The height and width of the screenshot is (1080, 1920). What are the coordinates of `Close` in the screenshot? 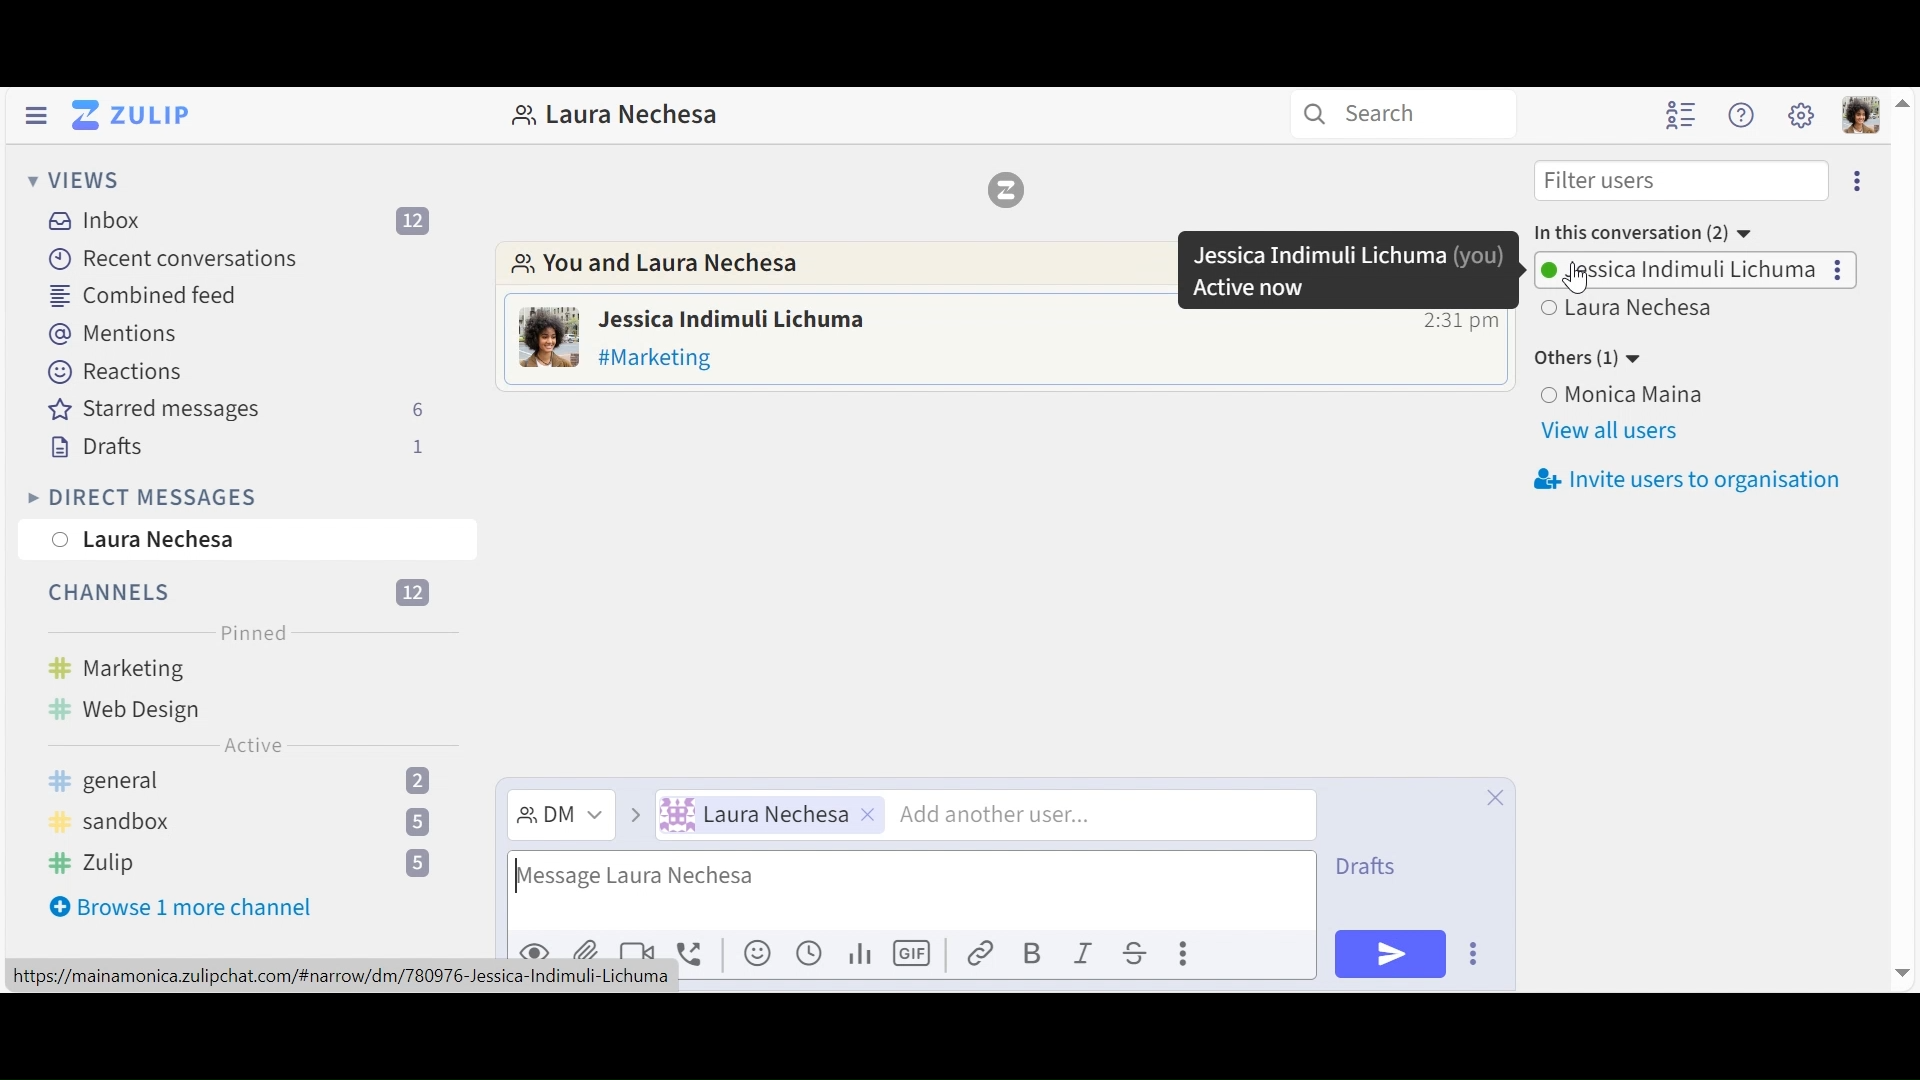 It's located at (1498, 802).